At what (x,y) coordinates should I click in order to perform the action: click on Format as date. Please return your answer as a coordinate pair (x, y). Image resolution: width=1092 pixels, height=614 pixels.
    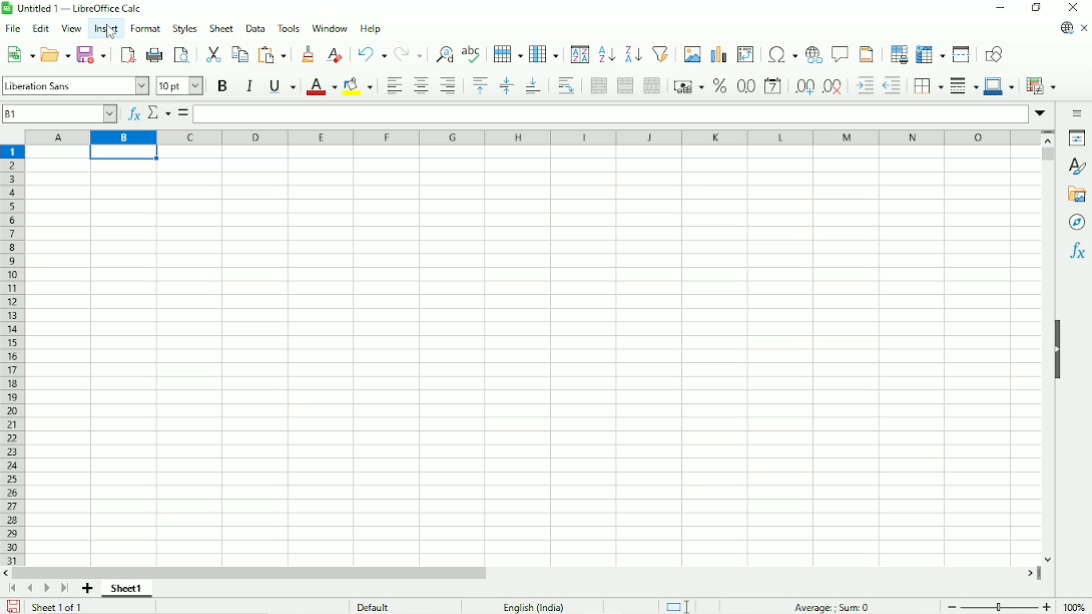
    Looking at the image, I should click on (772, 86).